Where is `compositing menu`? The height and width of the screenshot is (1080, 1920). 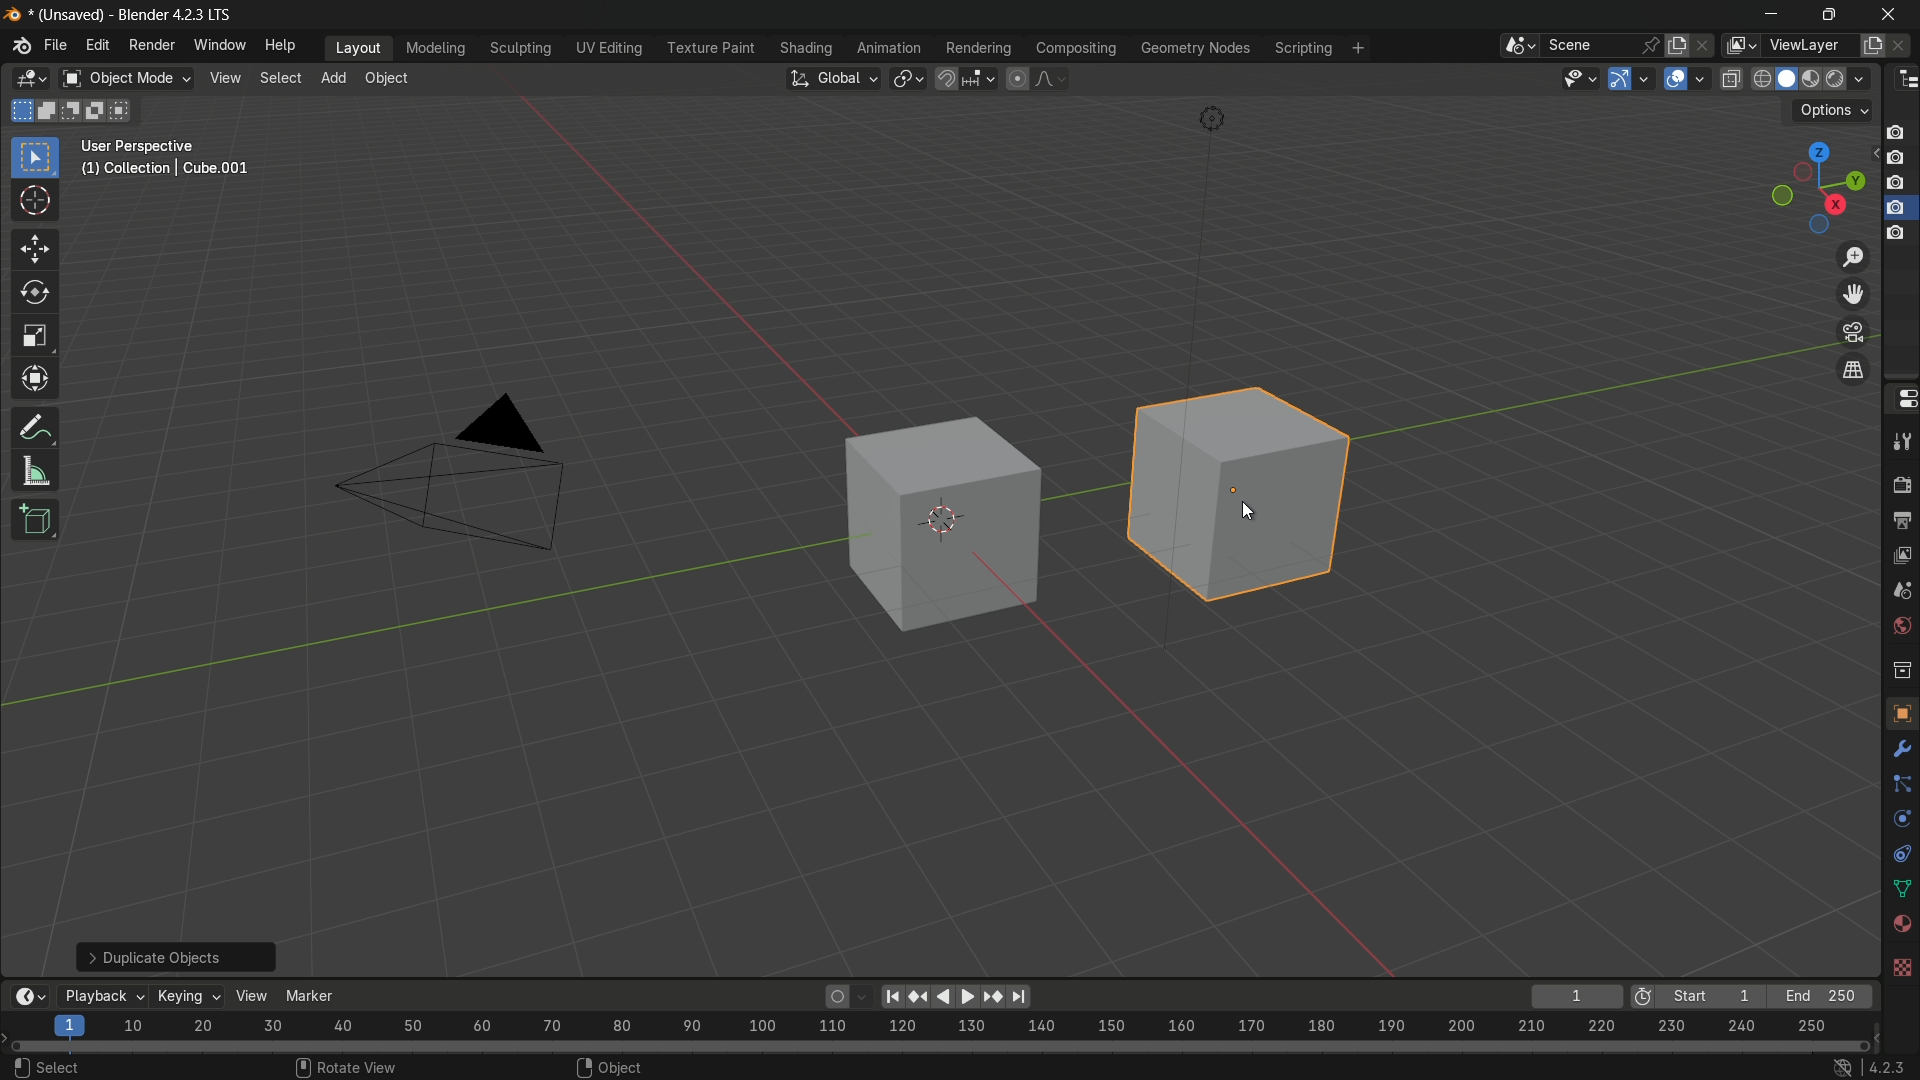
compositing menu is located at coordinates (1075, 47).